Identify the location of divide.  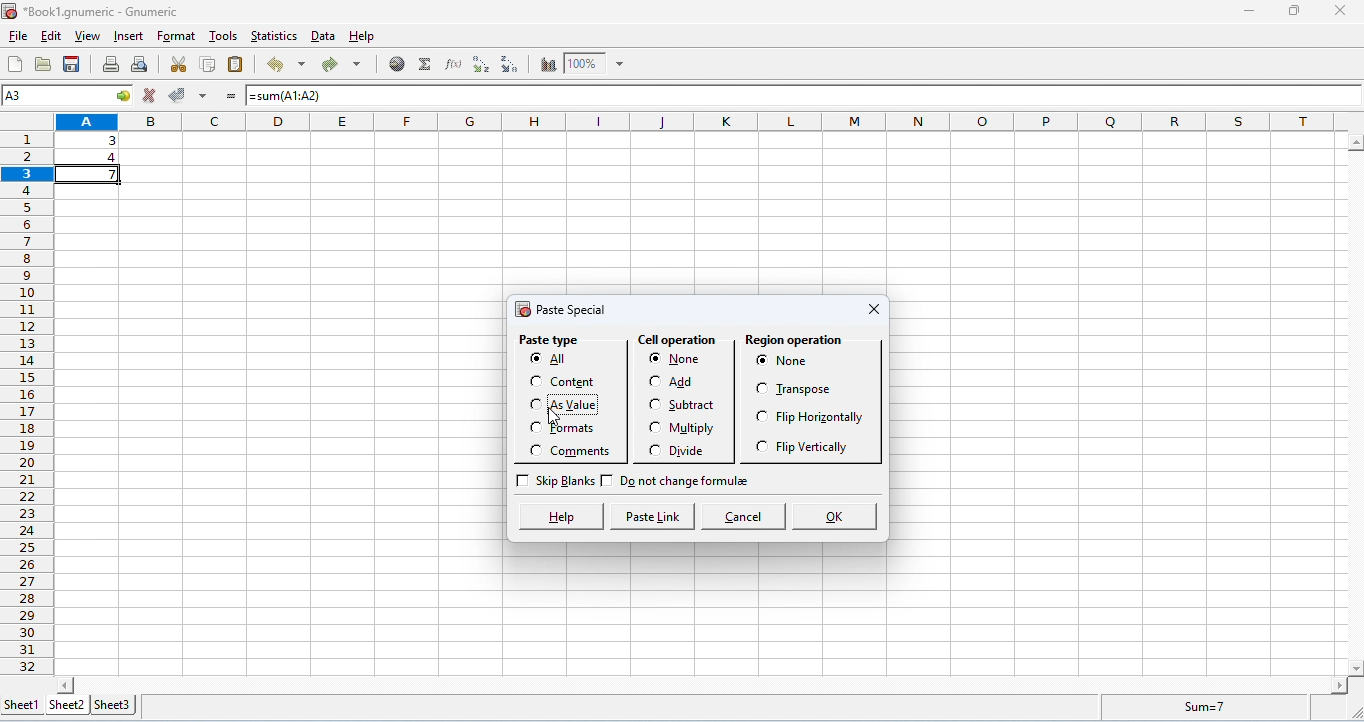
(692, 452).